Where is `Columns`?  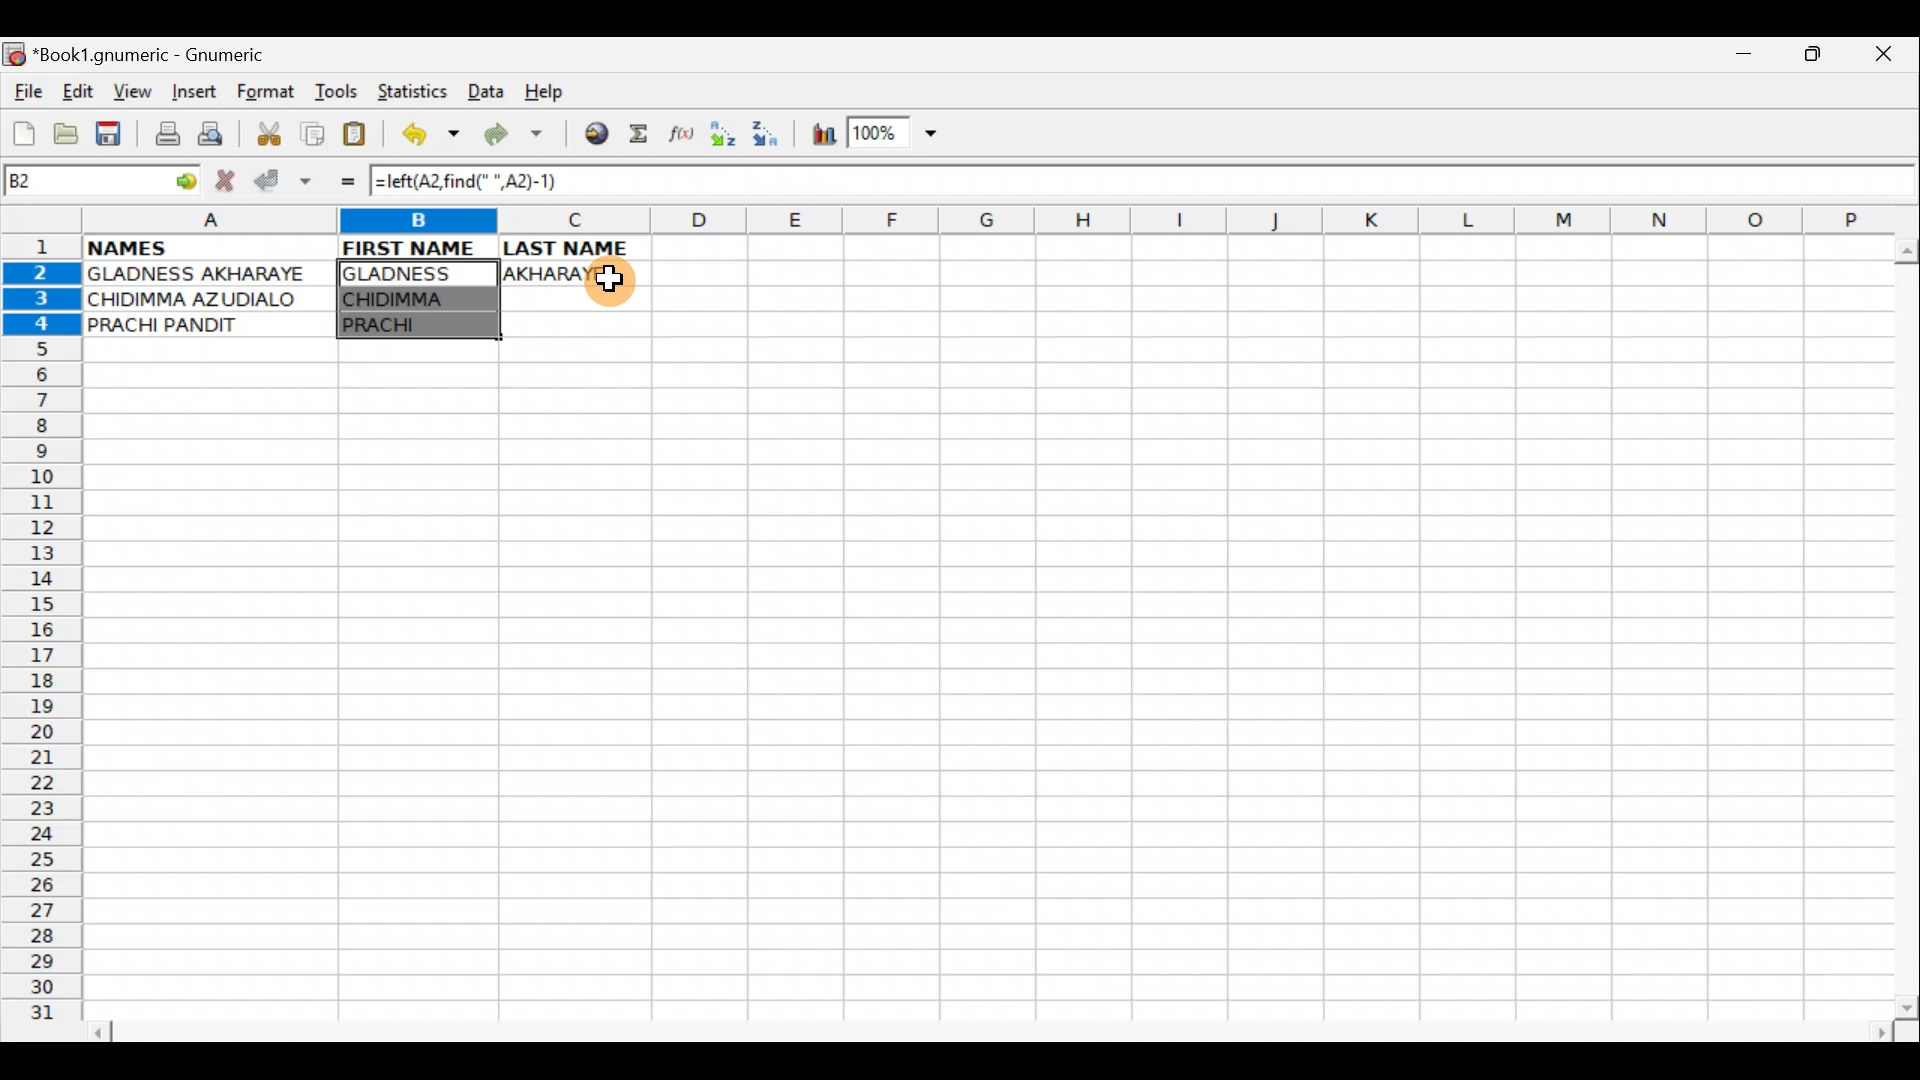
Columns is located at coordinates (977, 222).